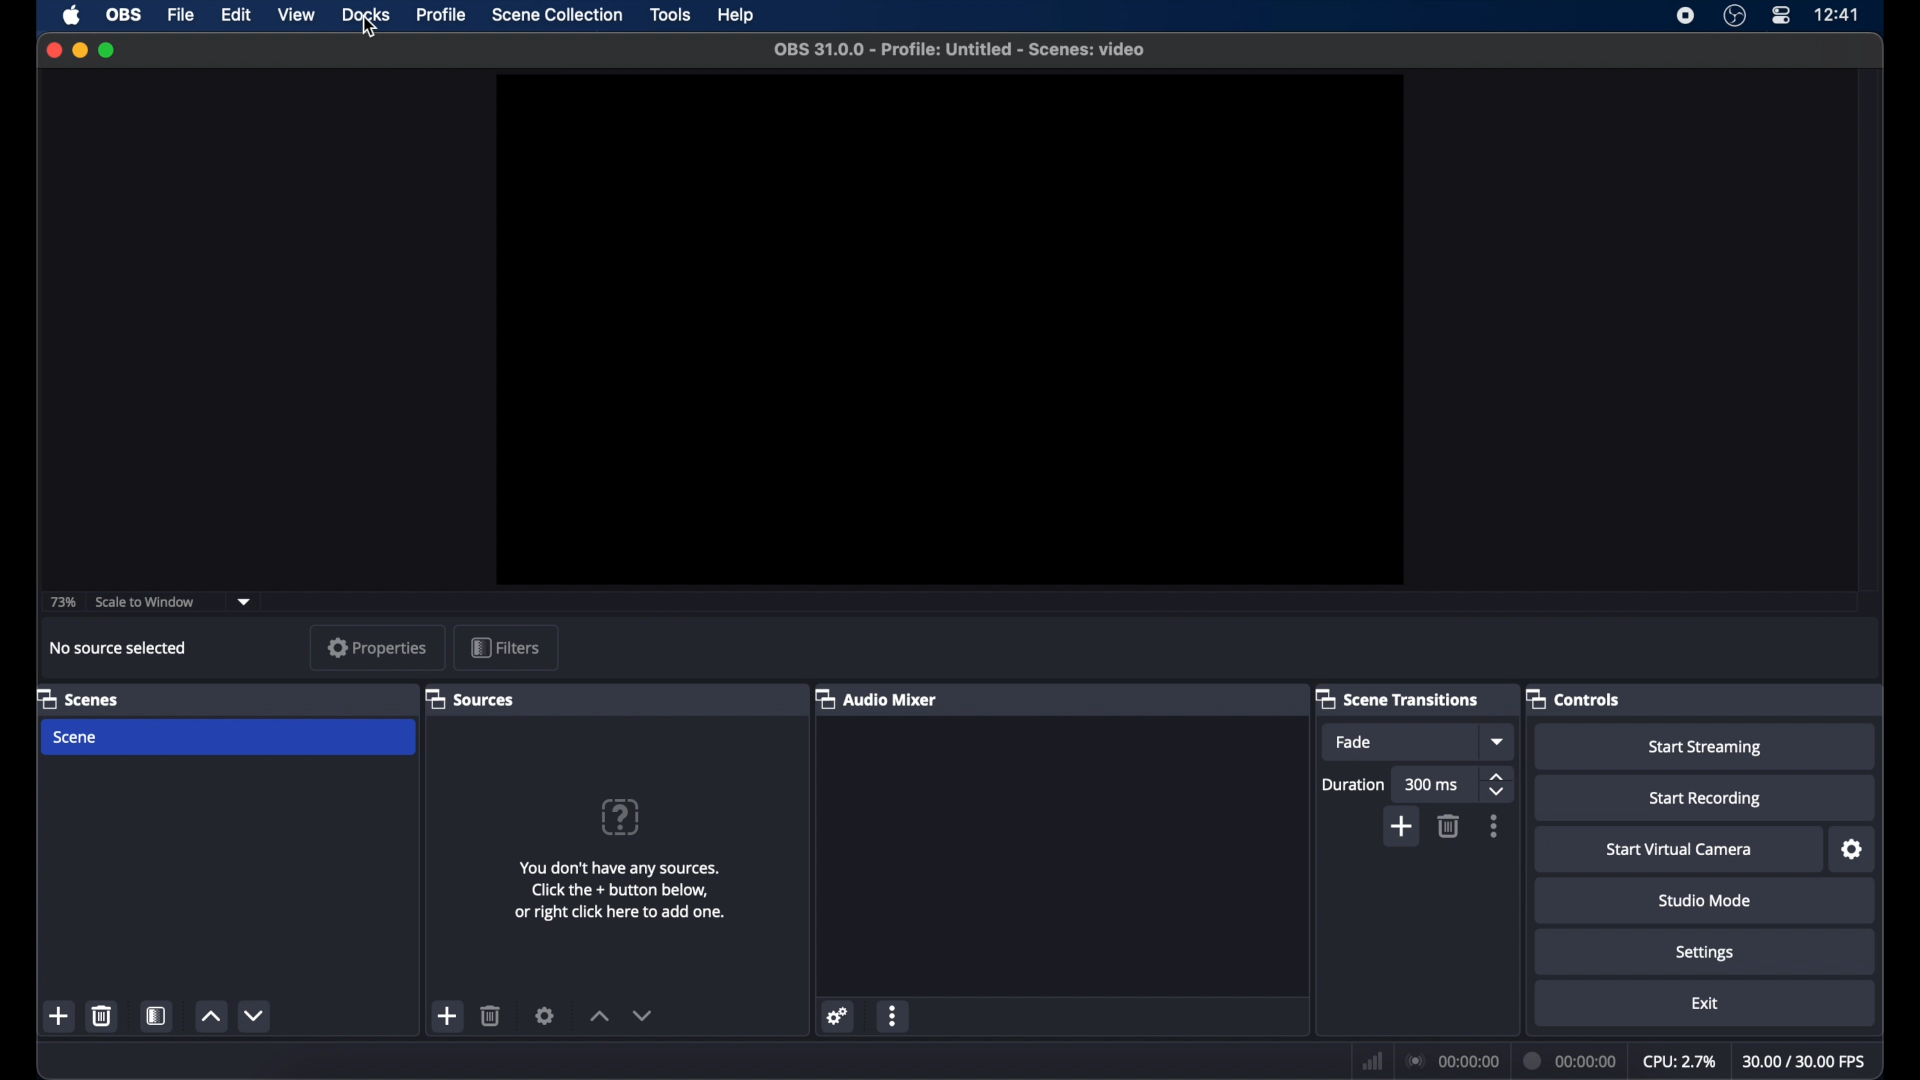  What do you see at coordinates (878, 698) in the screenshot?
I see `audio mixer` at bounding box center [878, 698].